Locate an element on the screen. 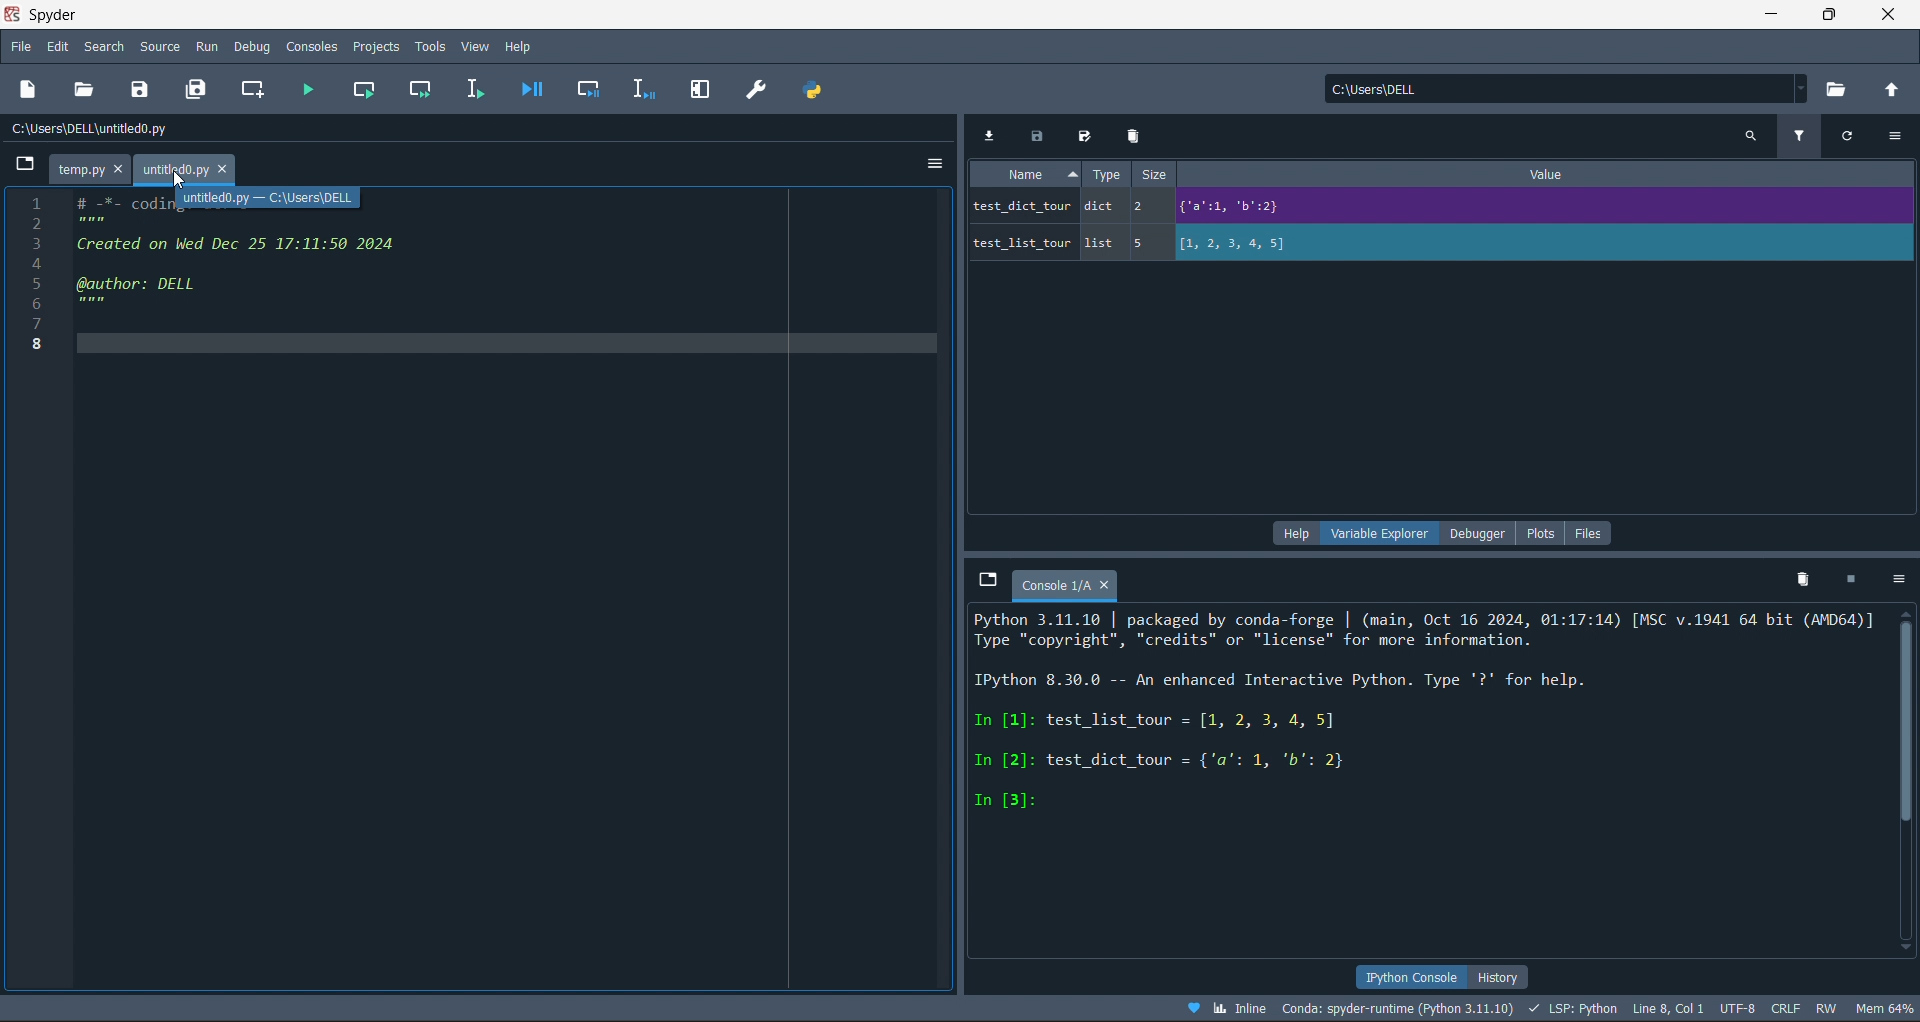  consoles is located at coordinates (308, 46).